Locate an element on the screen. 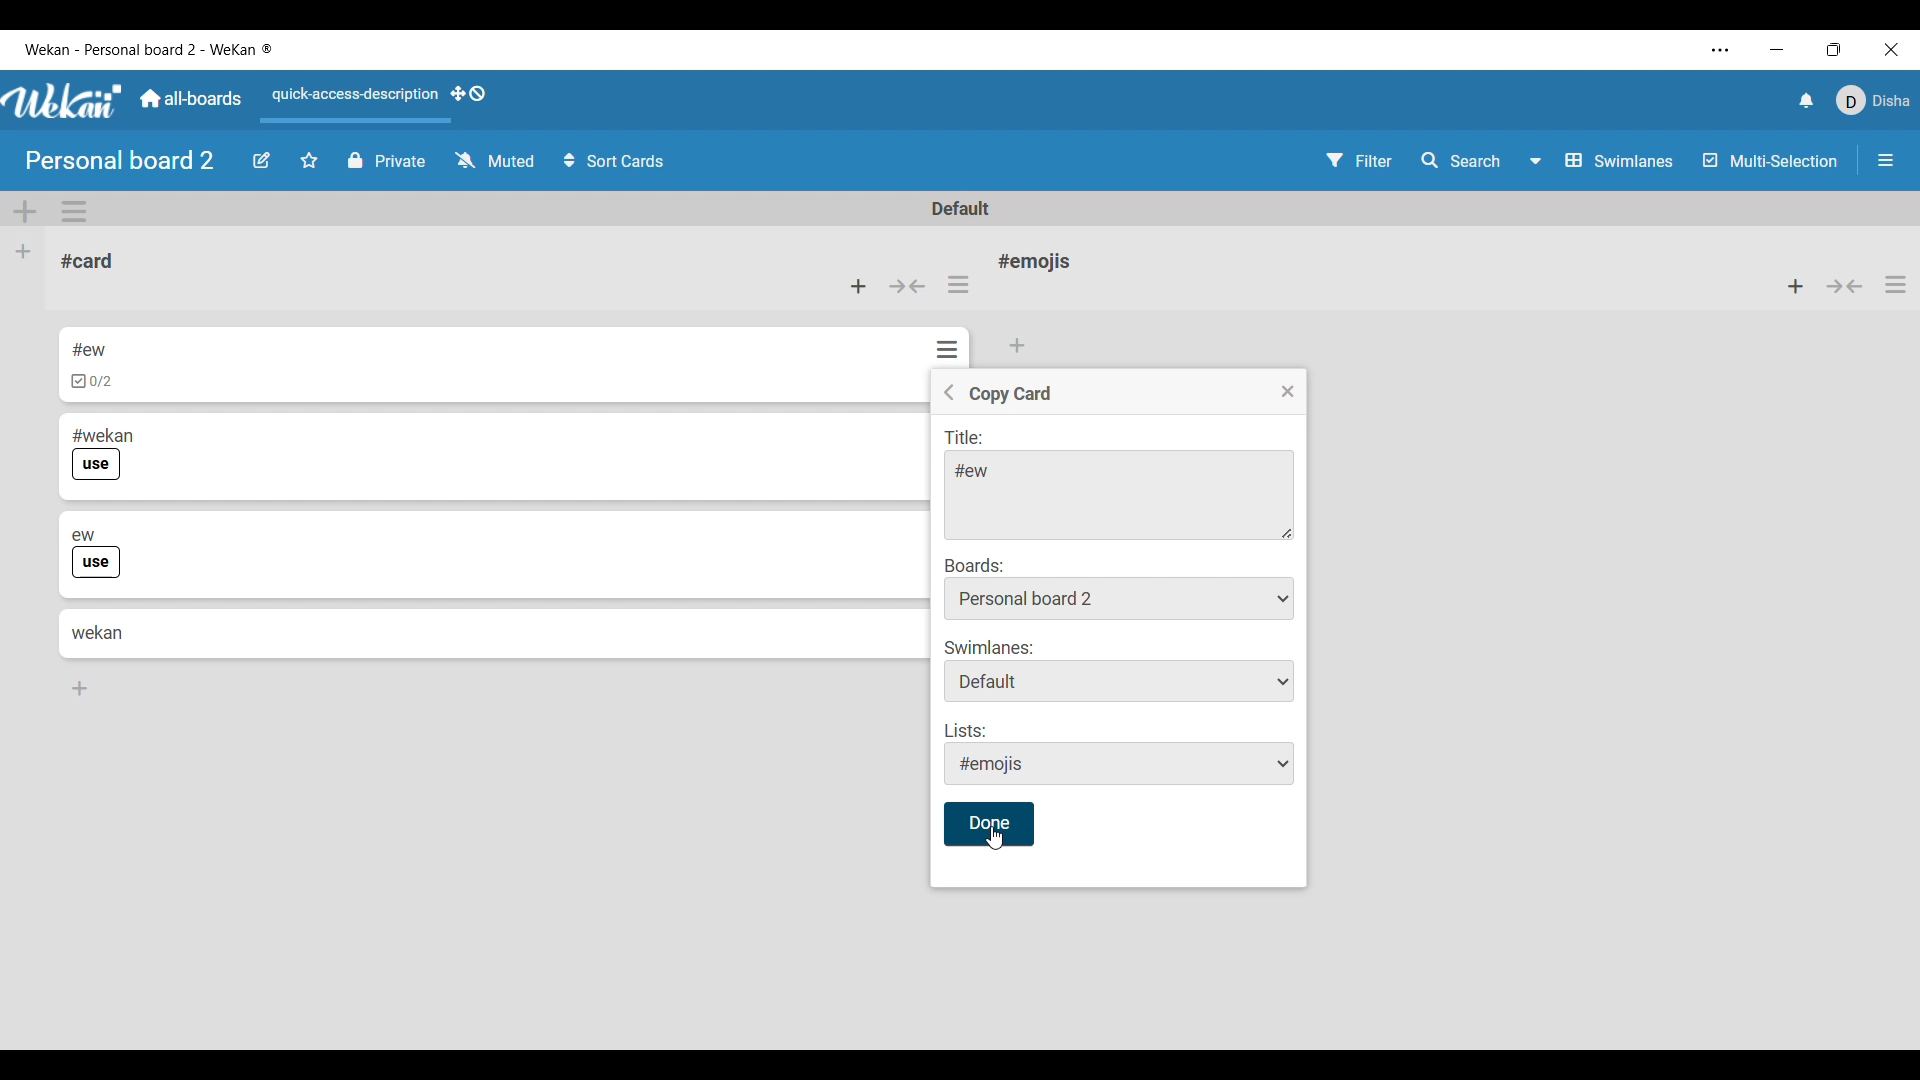 Image resolution: width=1920 pixels, height=1080 pixels. Go to main dashboard is located at coordinates (189, 99).